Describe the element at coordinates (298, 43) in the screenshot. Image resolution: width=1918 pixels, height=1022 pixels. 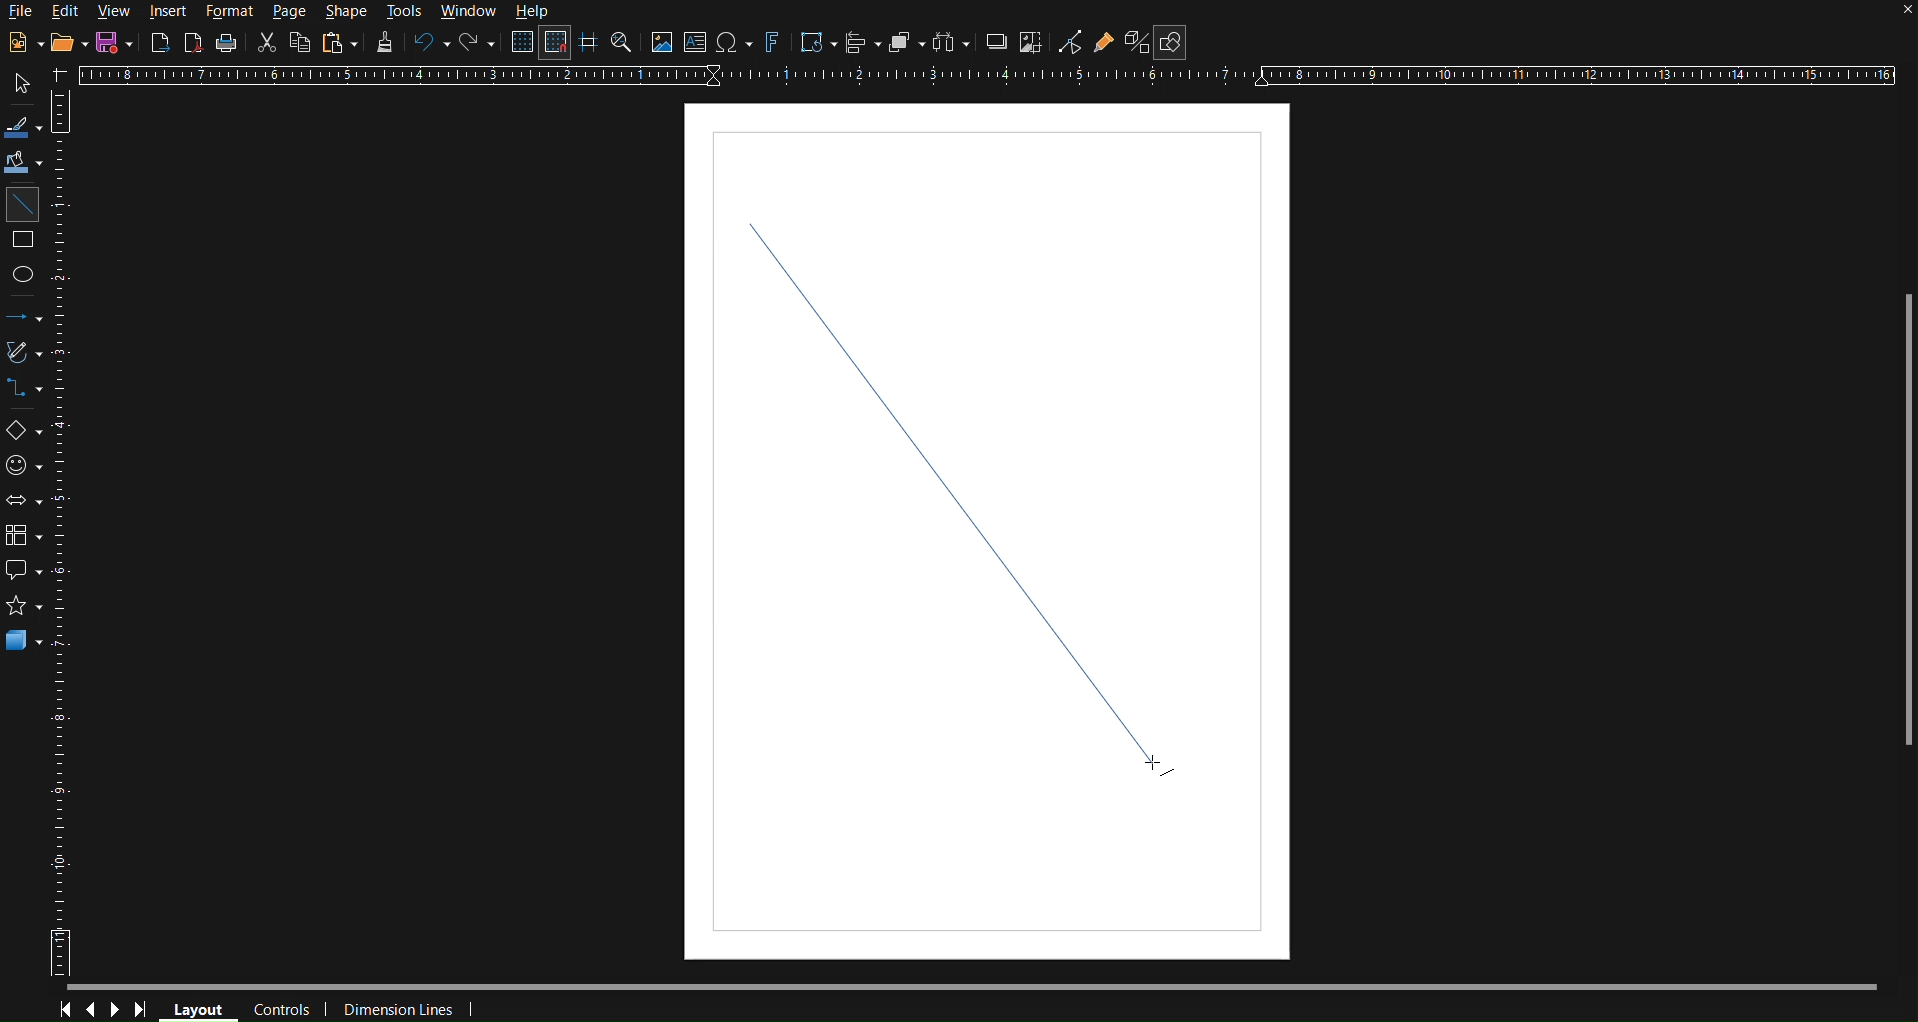
I see `Copy` at that location.